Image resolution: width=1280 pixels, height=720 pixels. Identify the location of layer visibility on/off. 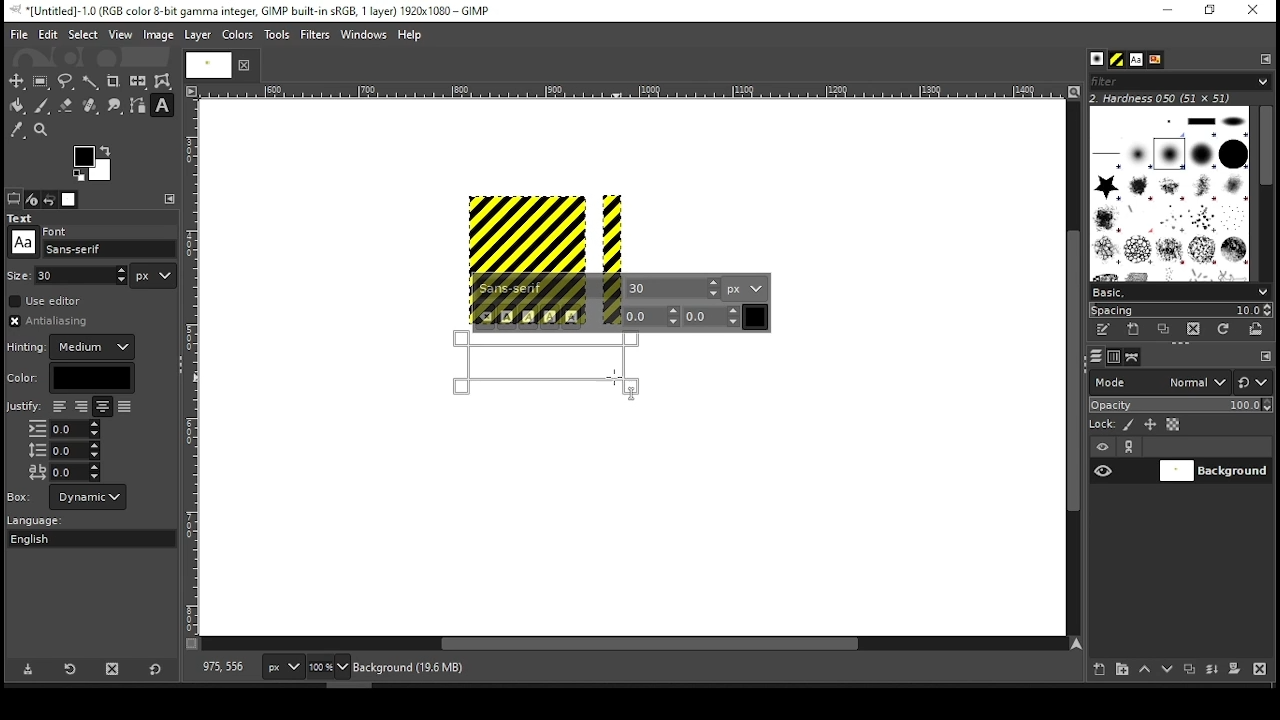
(1104, 470).